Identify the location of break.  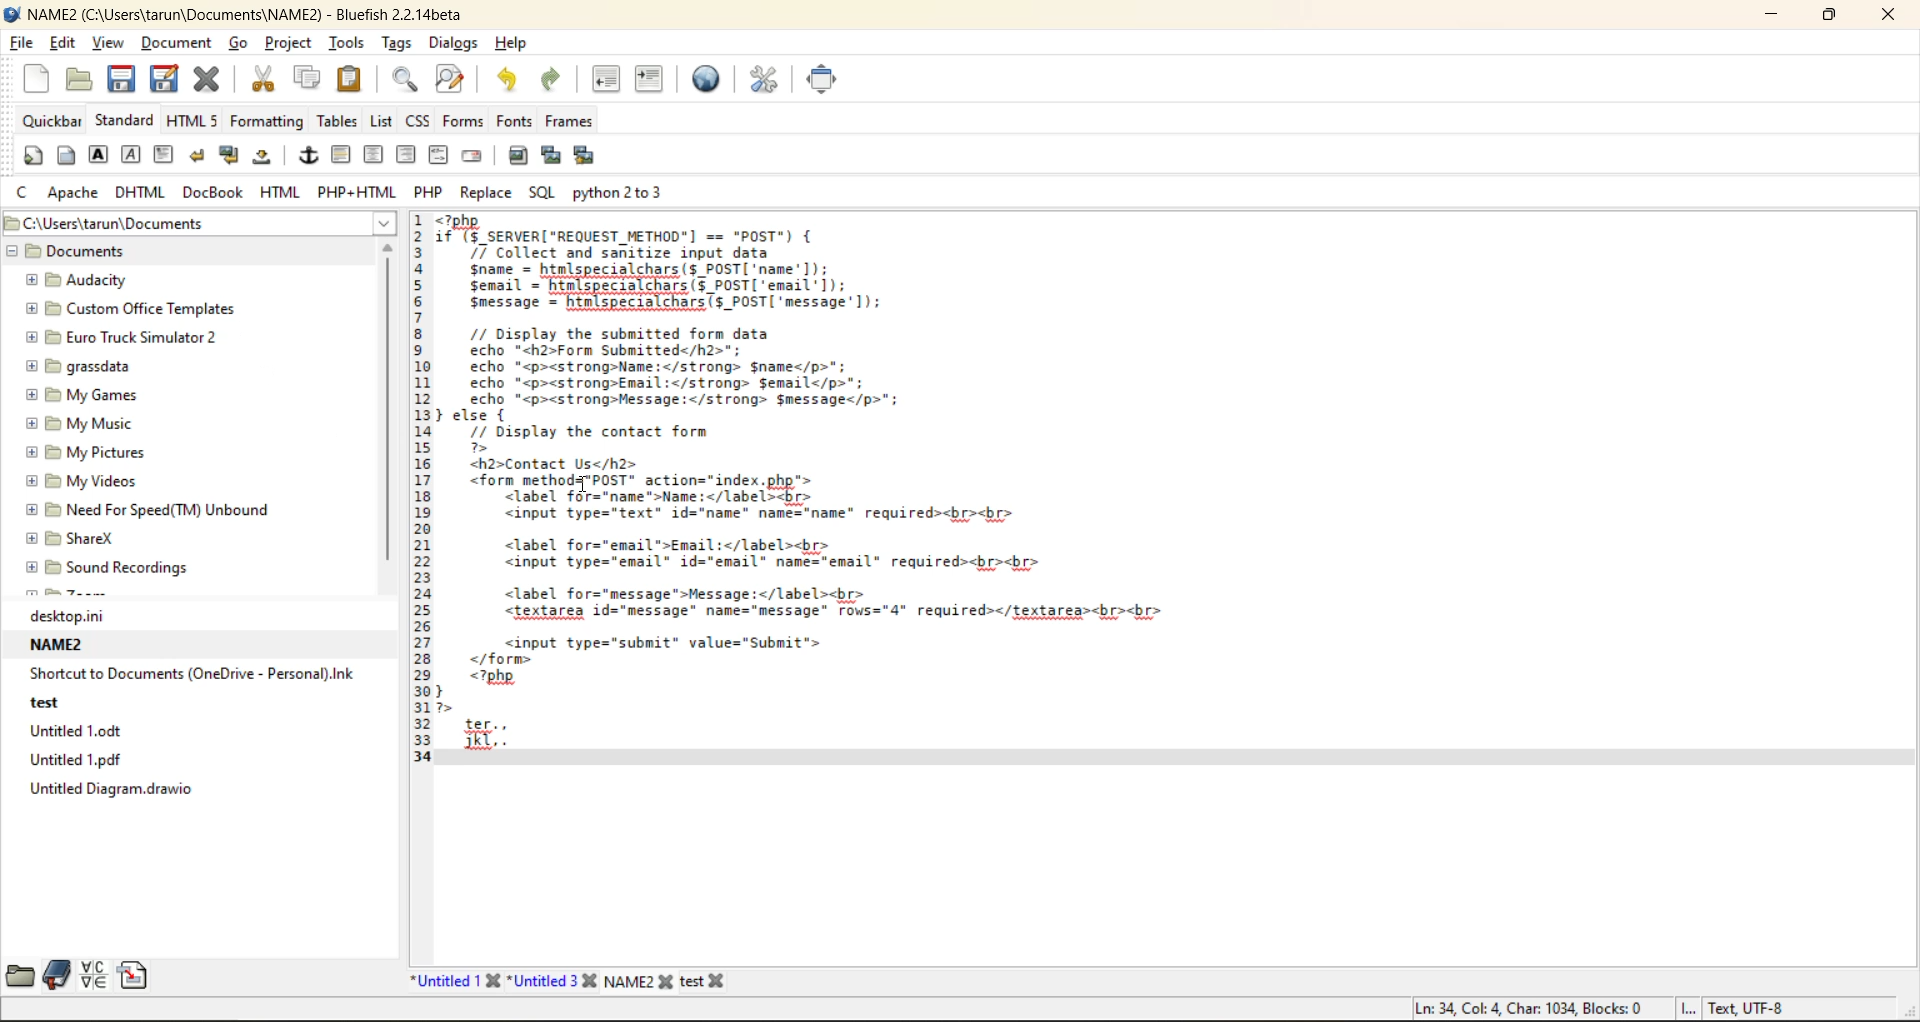
(196, 154).